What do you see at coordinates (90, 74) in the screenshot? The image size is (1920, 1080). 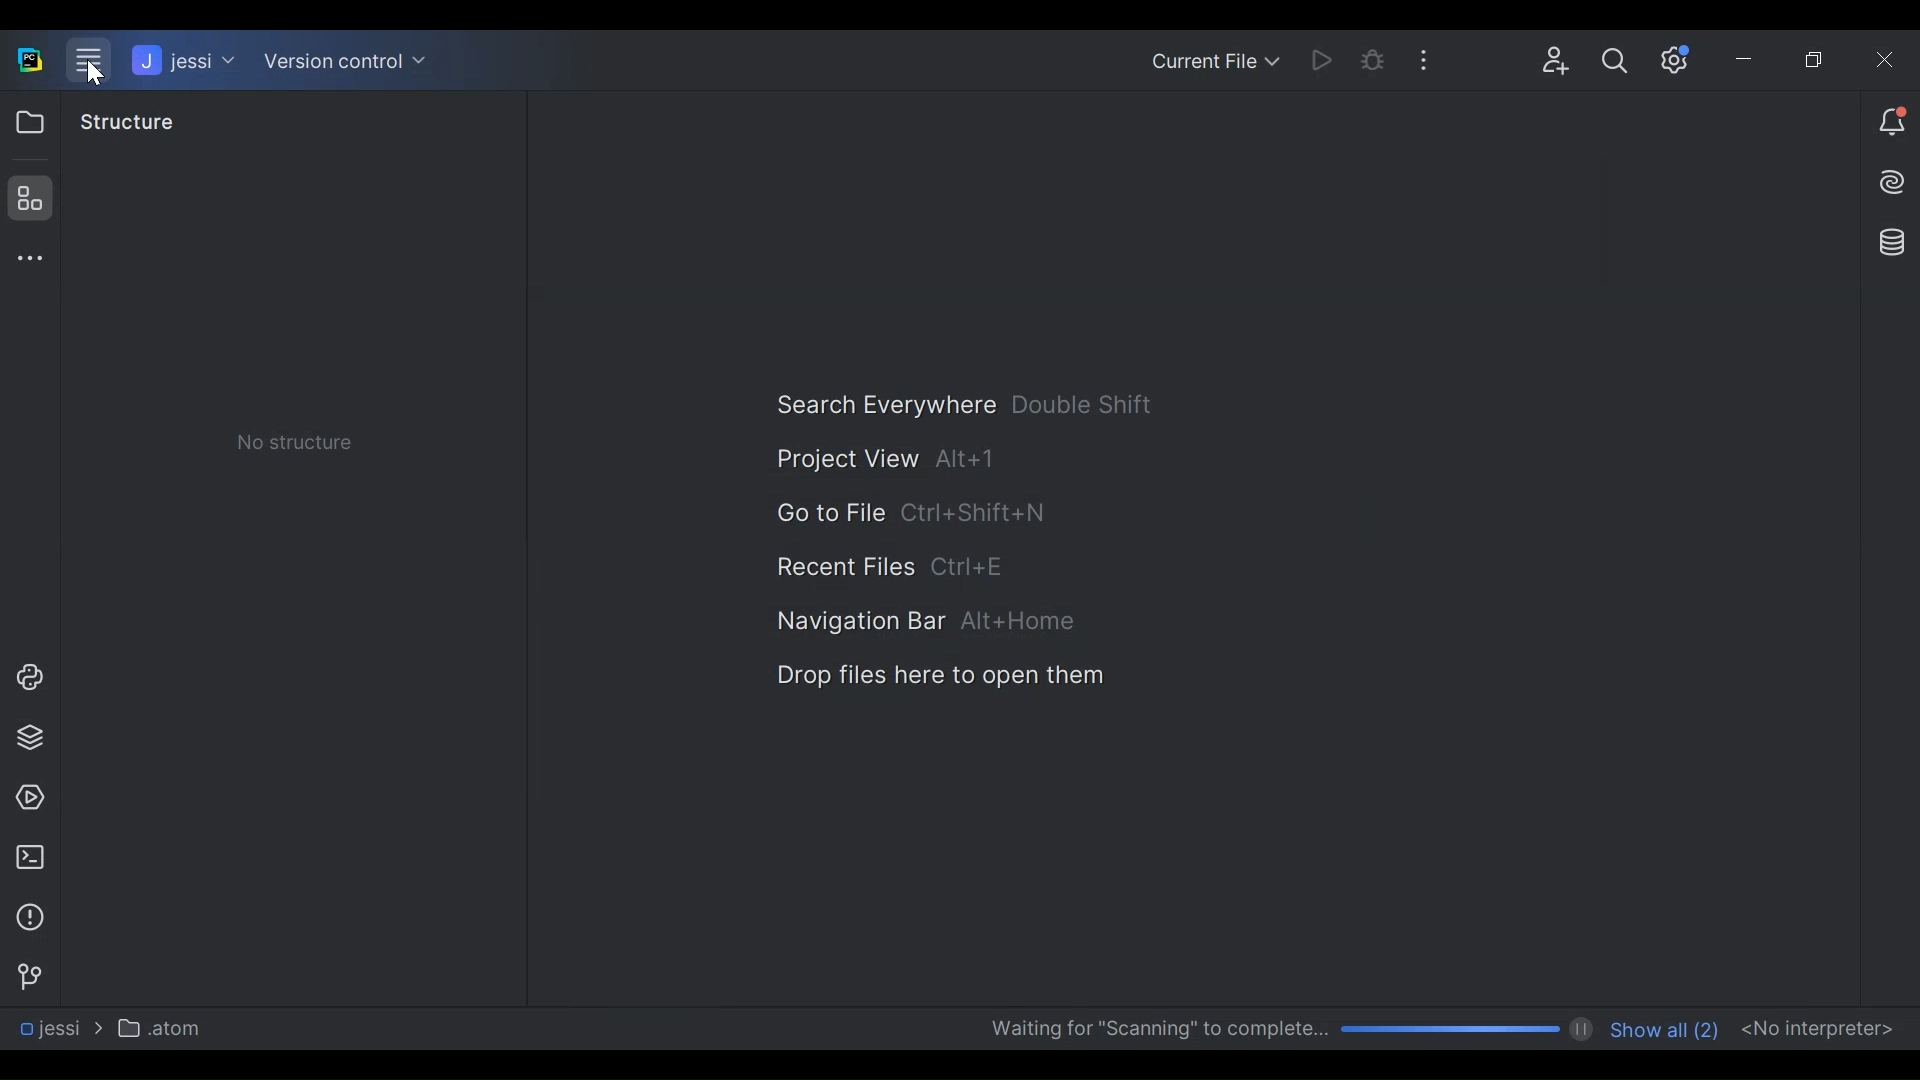 I see `Cursor` at bounding box center [90, 74].